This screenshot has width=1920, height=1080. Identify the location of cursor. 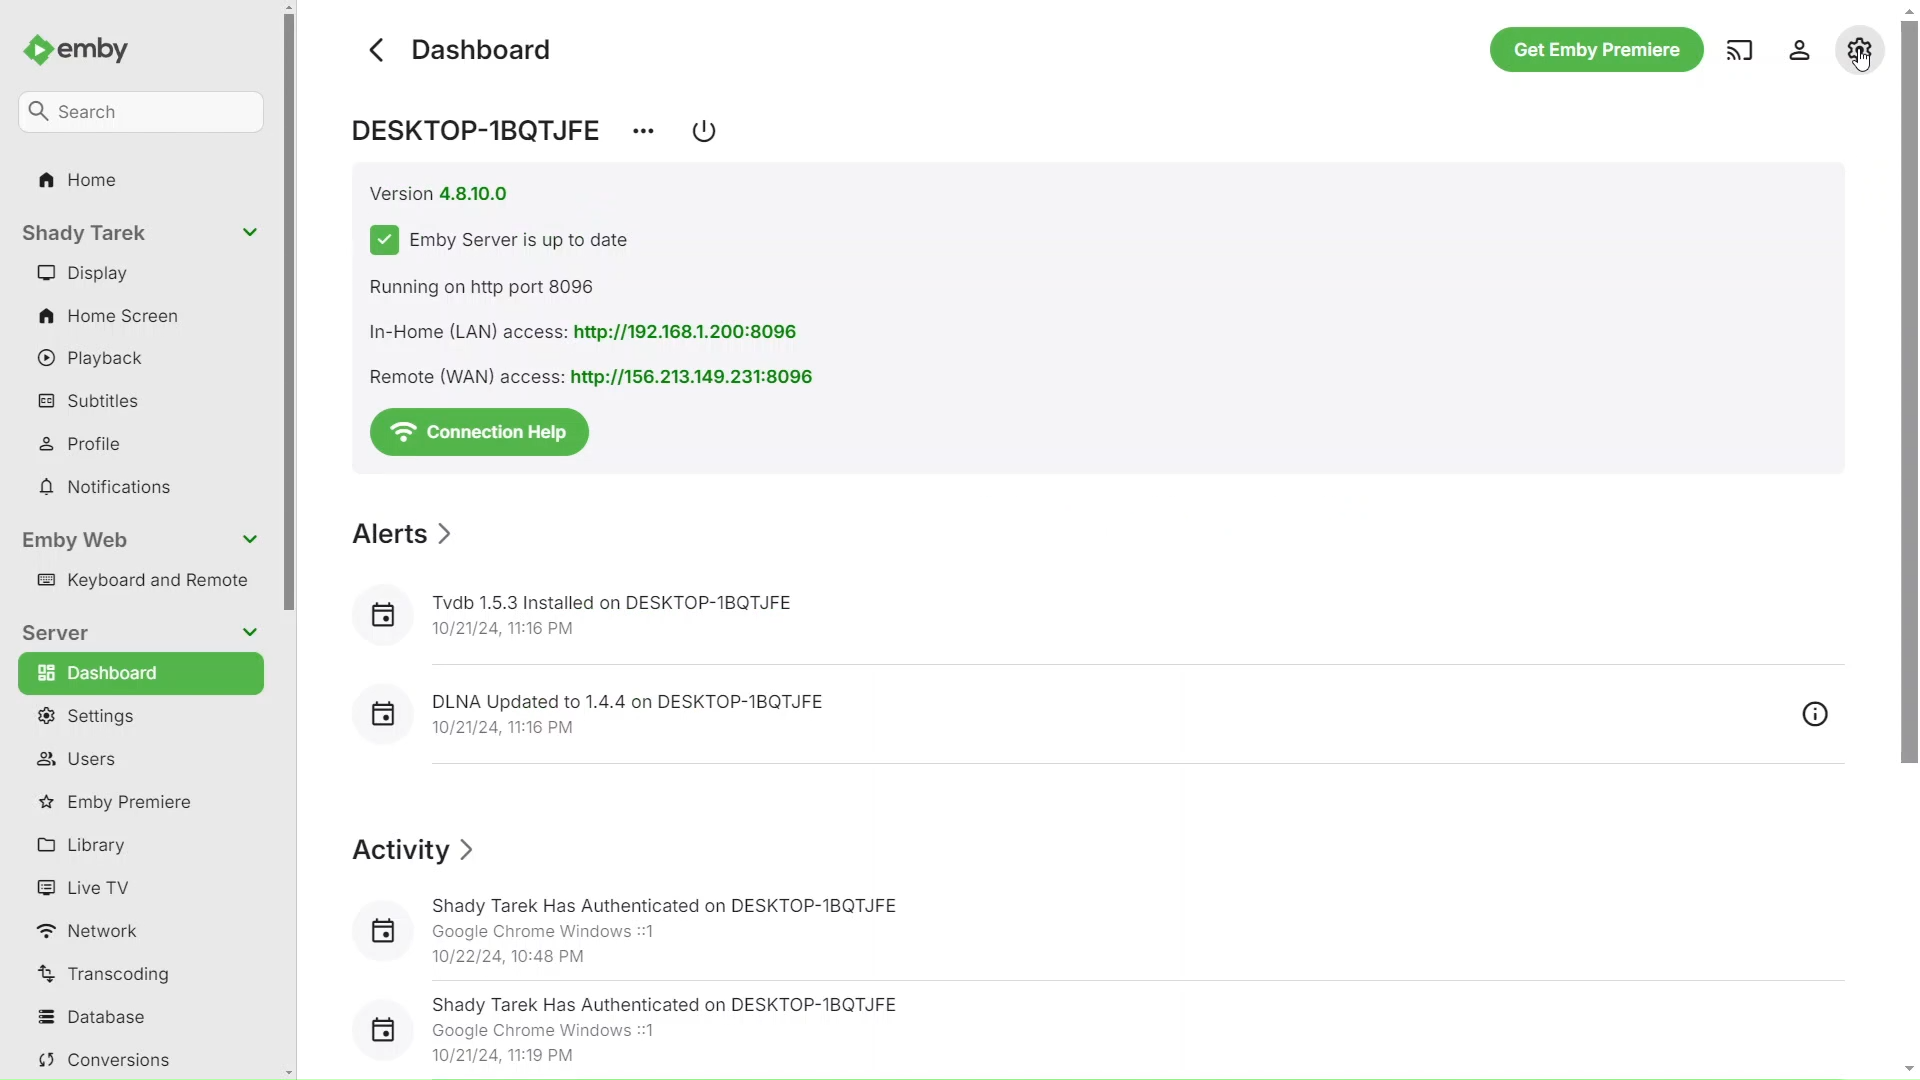
(1861, 61).